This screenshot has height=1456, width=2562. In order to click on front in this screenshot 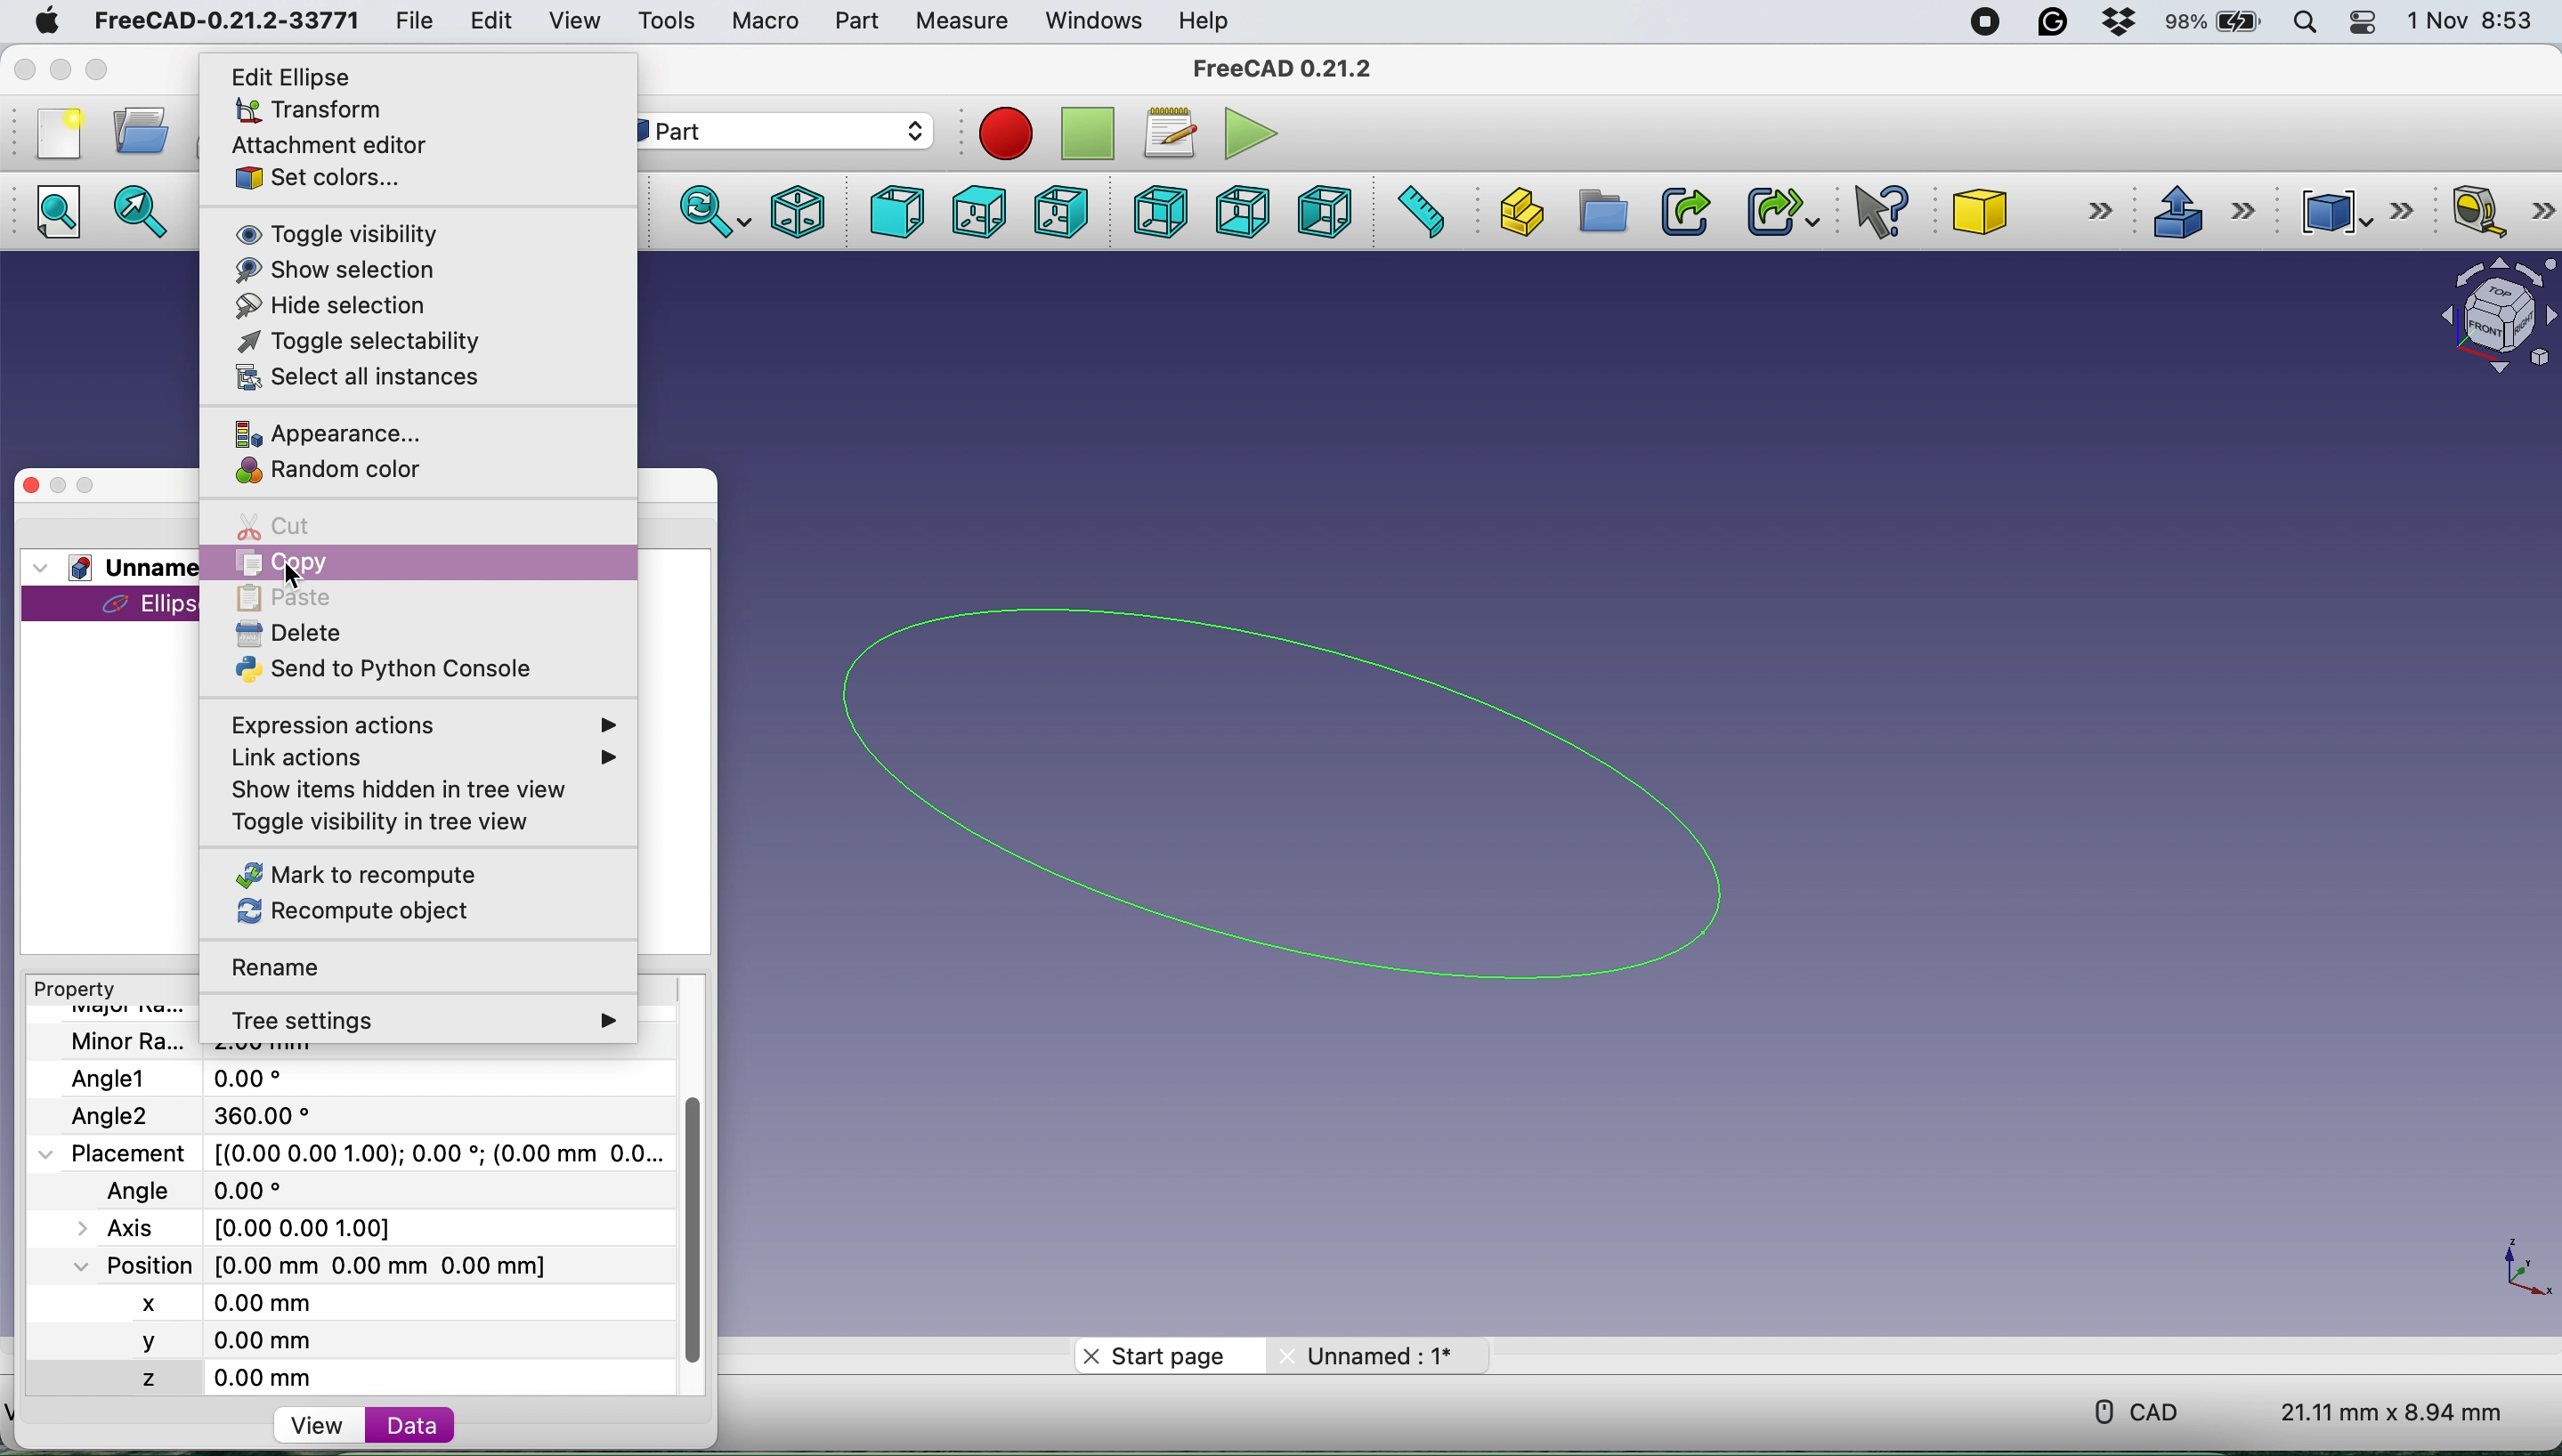, I will do `click(900, 214)`.